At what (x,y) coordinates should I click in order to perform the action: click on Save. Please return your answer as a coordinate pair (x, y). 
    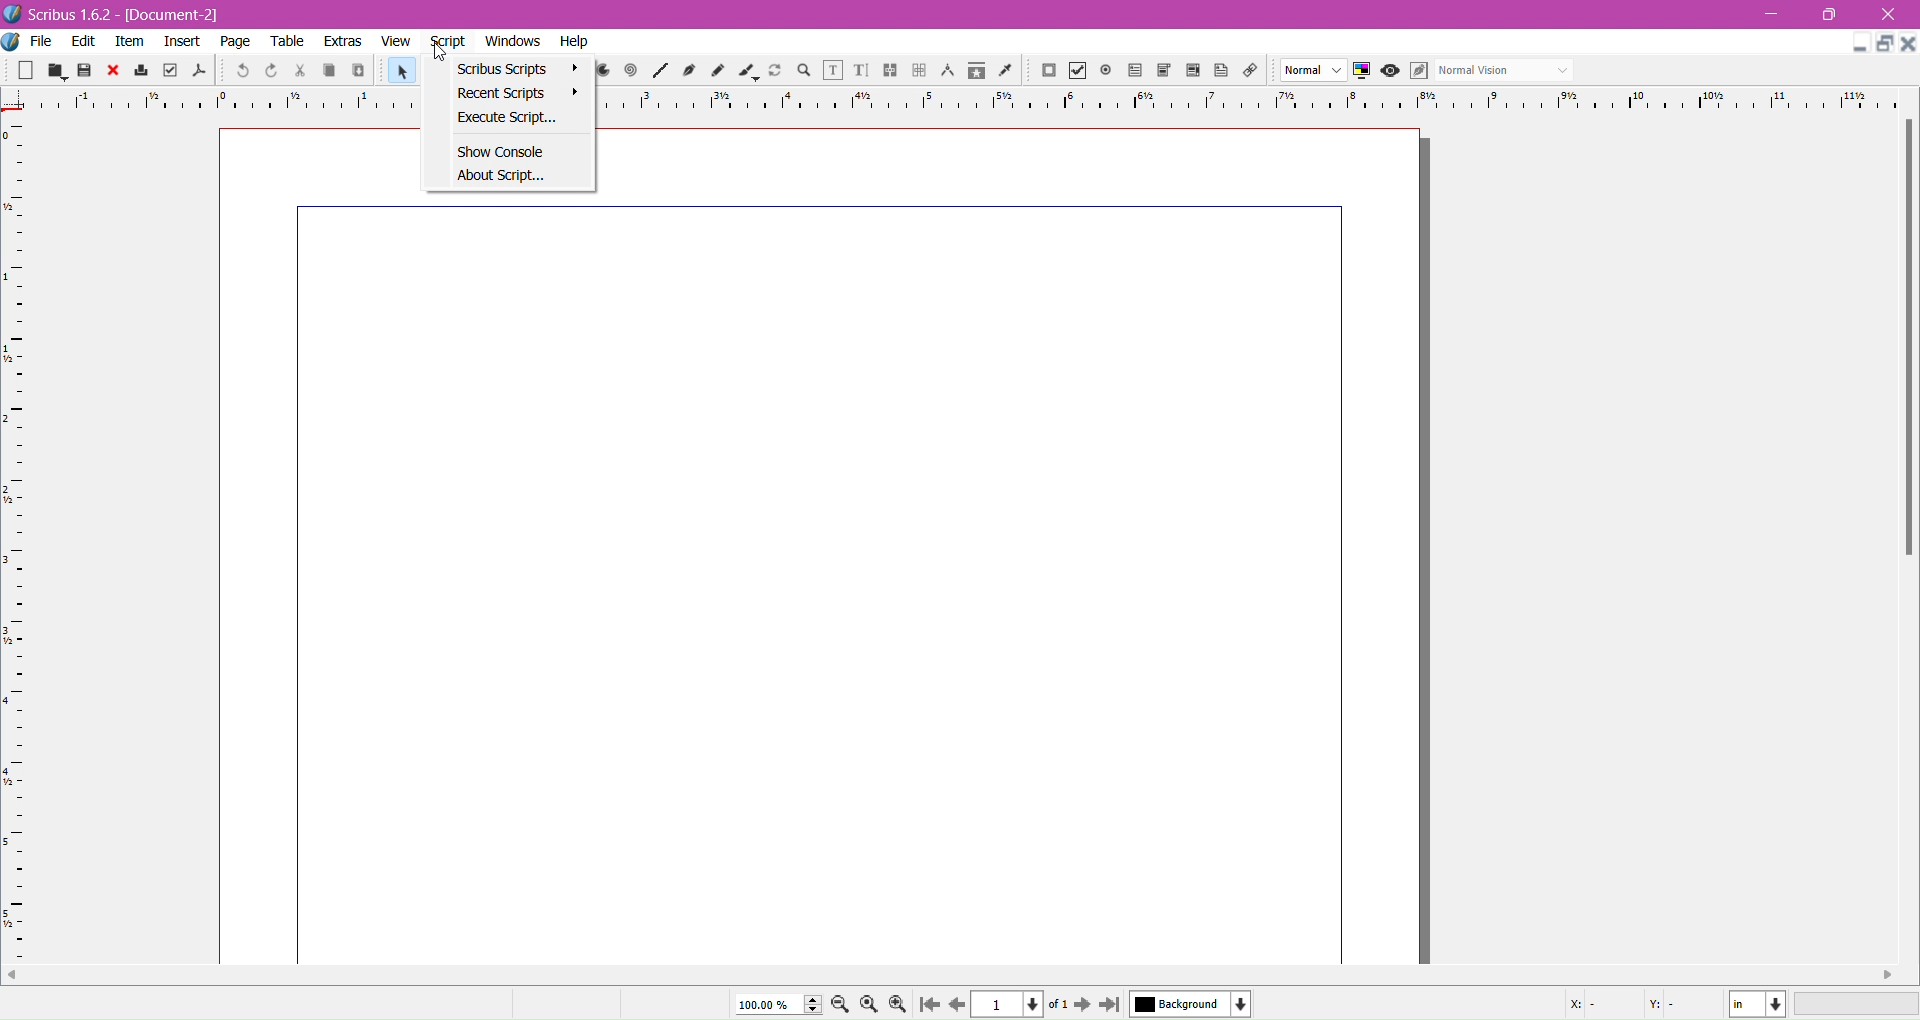
    Looking at the image, I should click on (83, 72).